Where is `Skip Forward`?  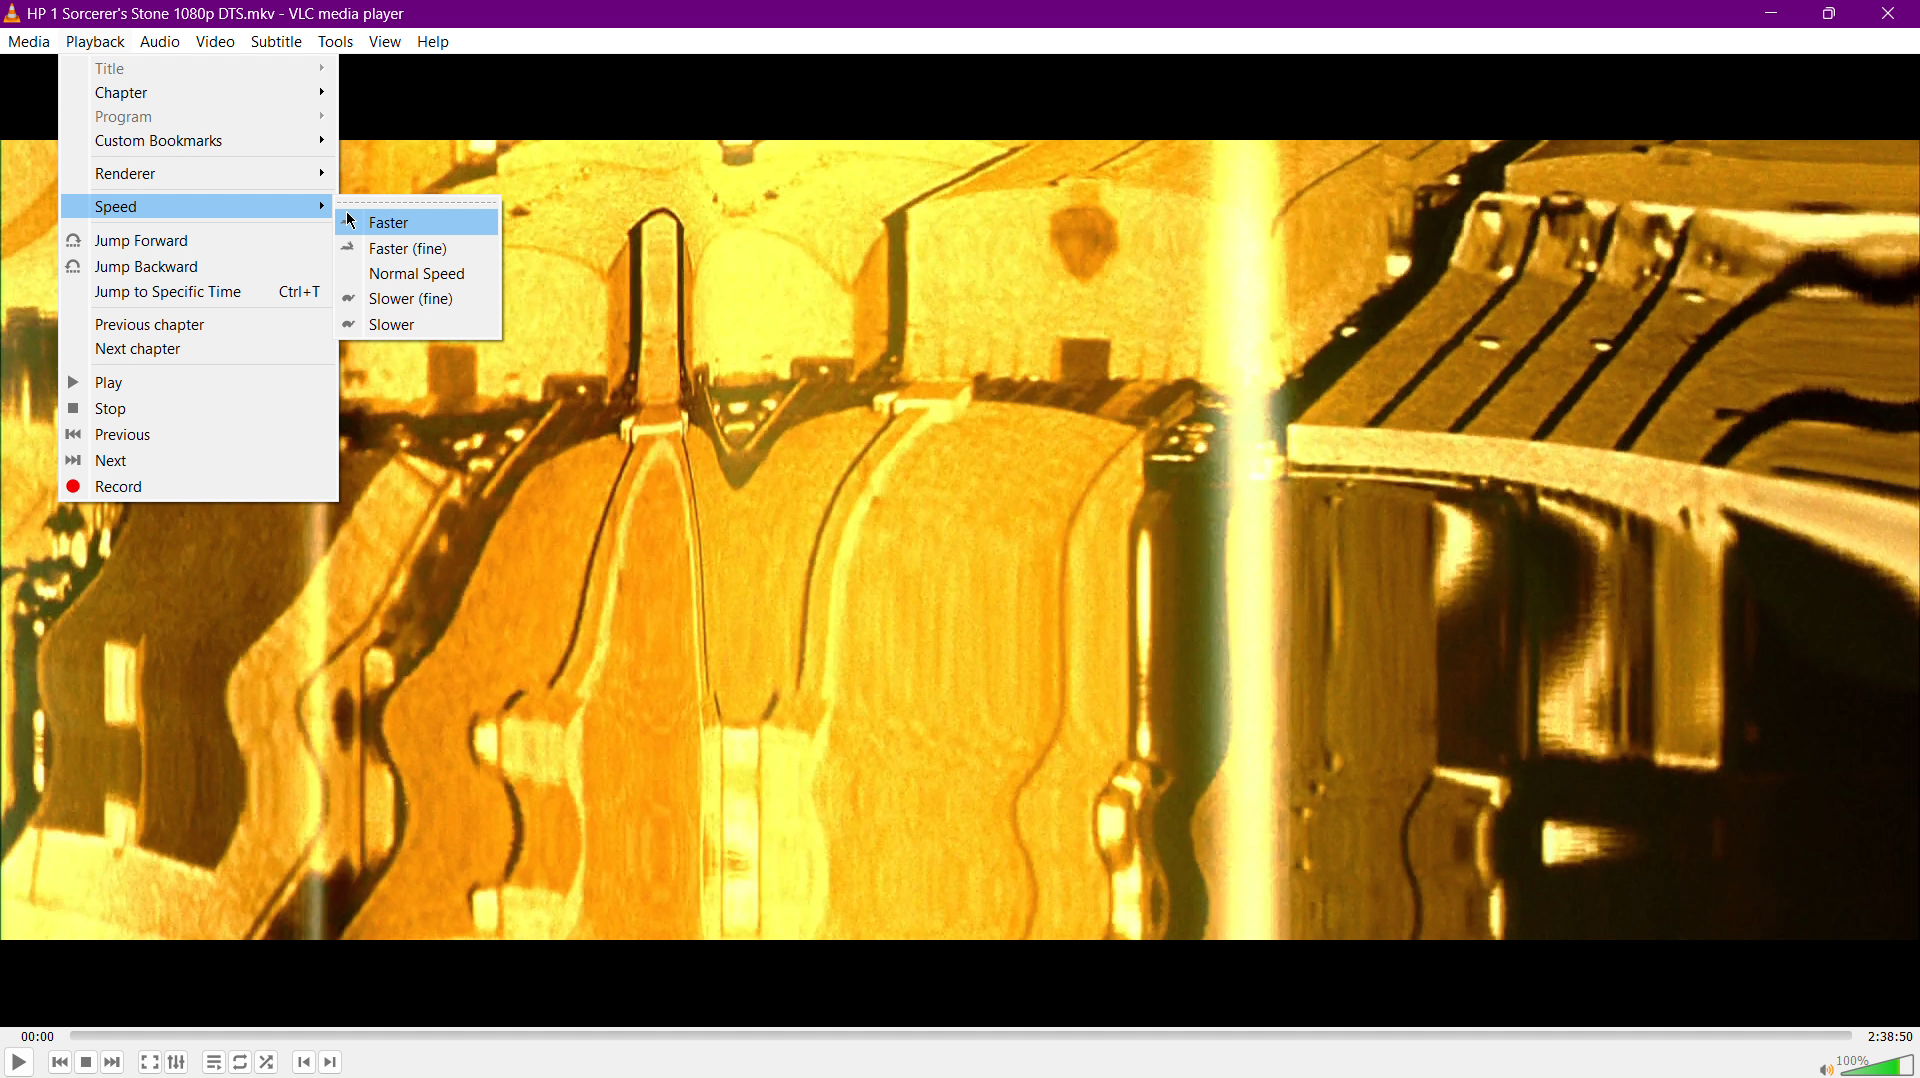 Skip Forward is located at coordinates (116, 1063).